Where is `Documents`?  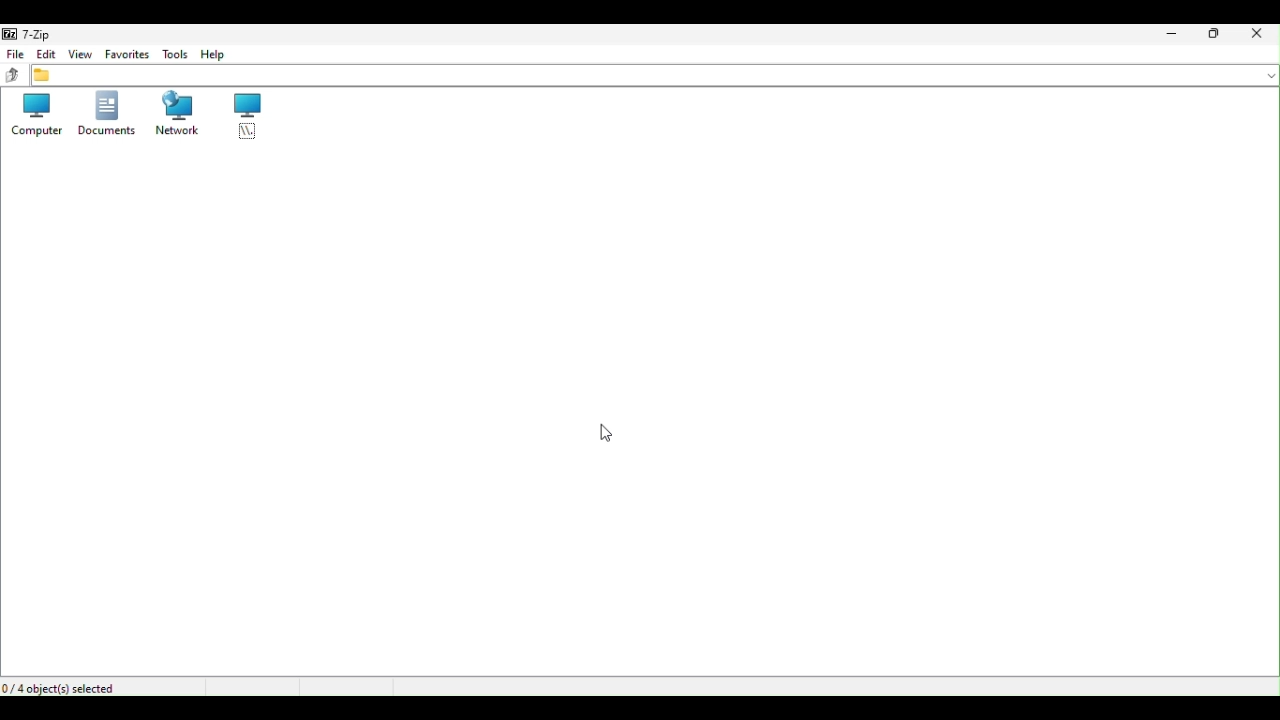
Documents is located at coordinates (107, 117).